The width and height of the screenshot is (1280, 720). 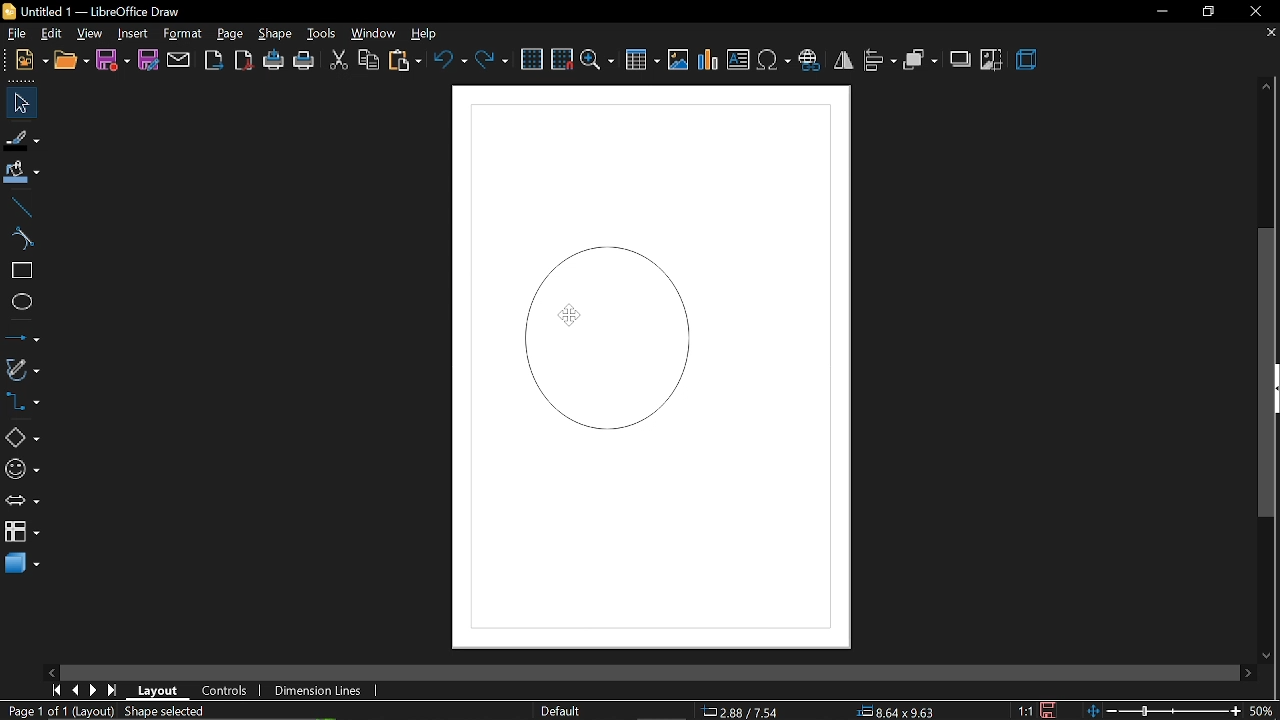 I want to click on current page (Page 1 of 1 (Layout)), so click(x=58, y=712).